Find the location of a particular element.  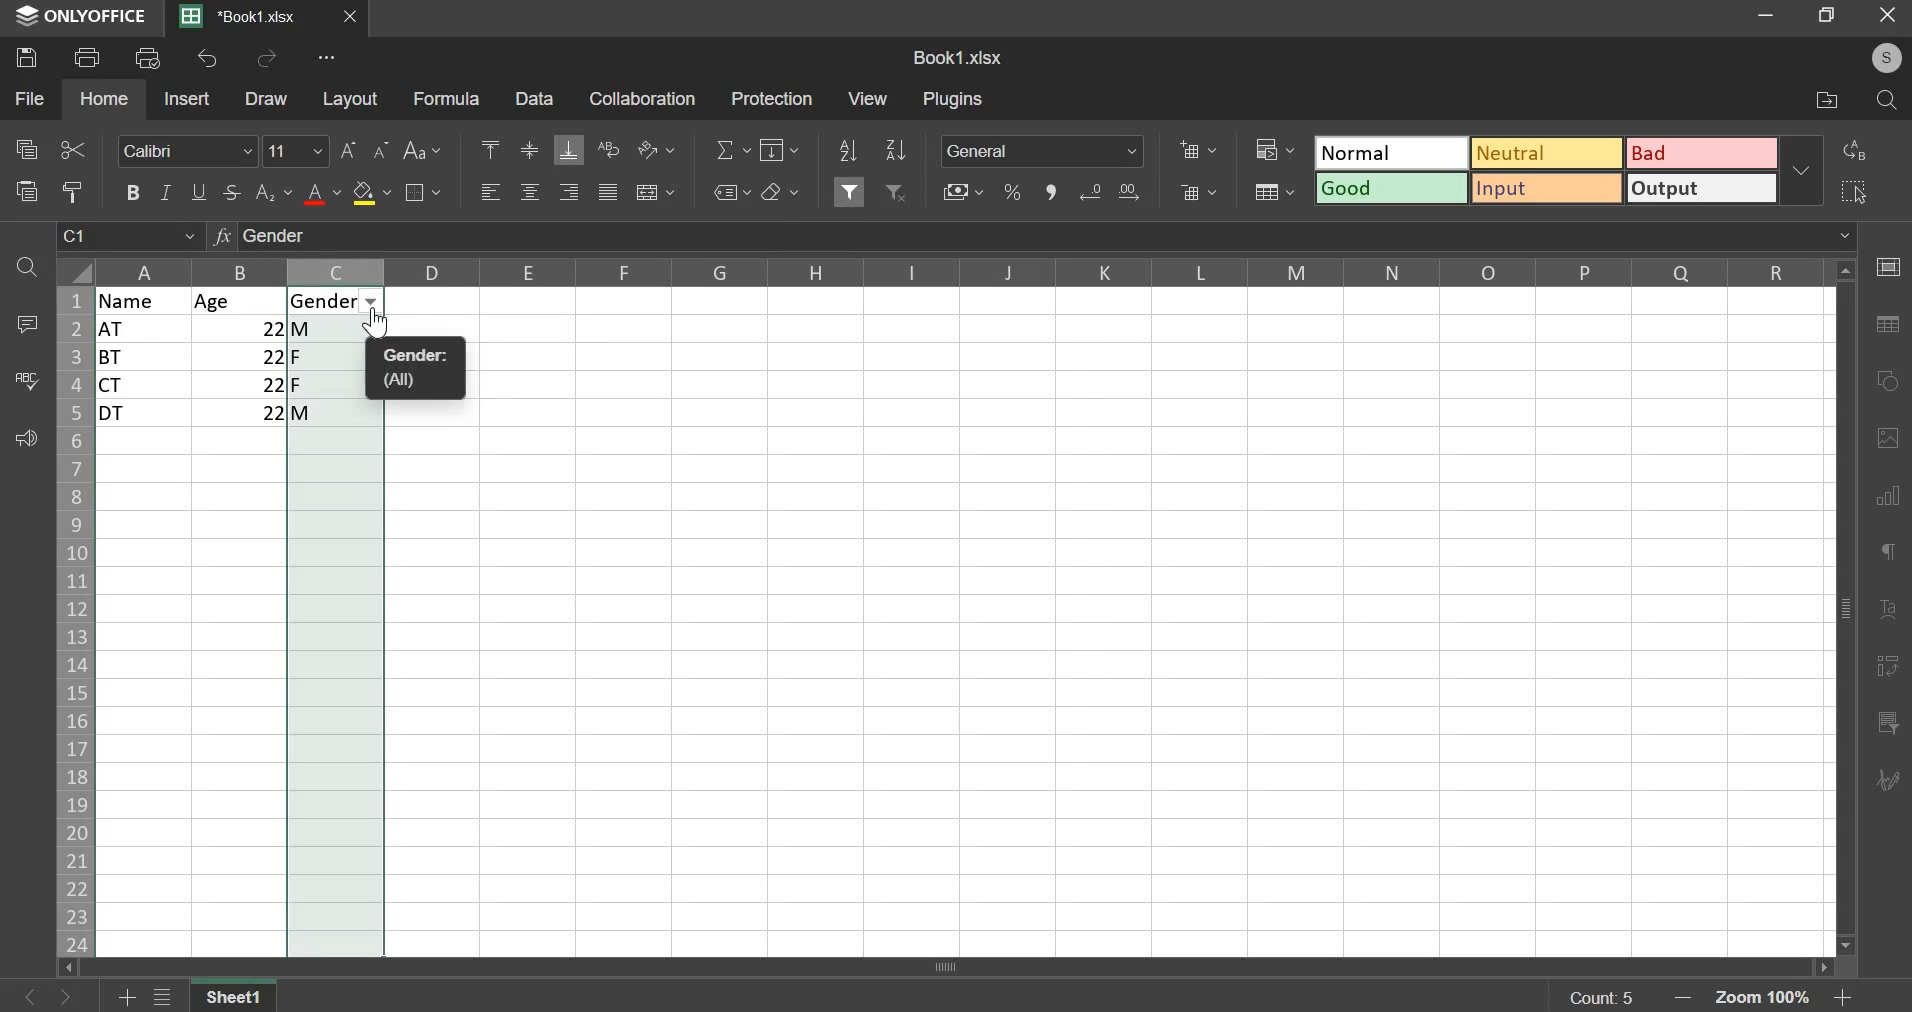

sheet 1 is located at coordinates (235, 994).